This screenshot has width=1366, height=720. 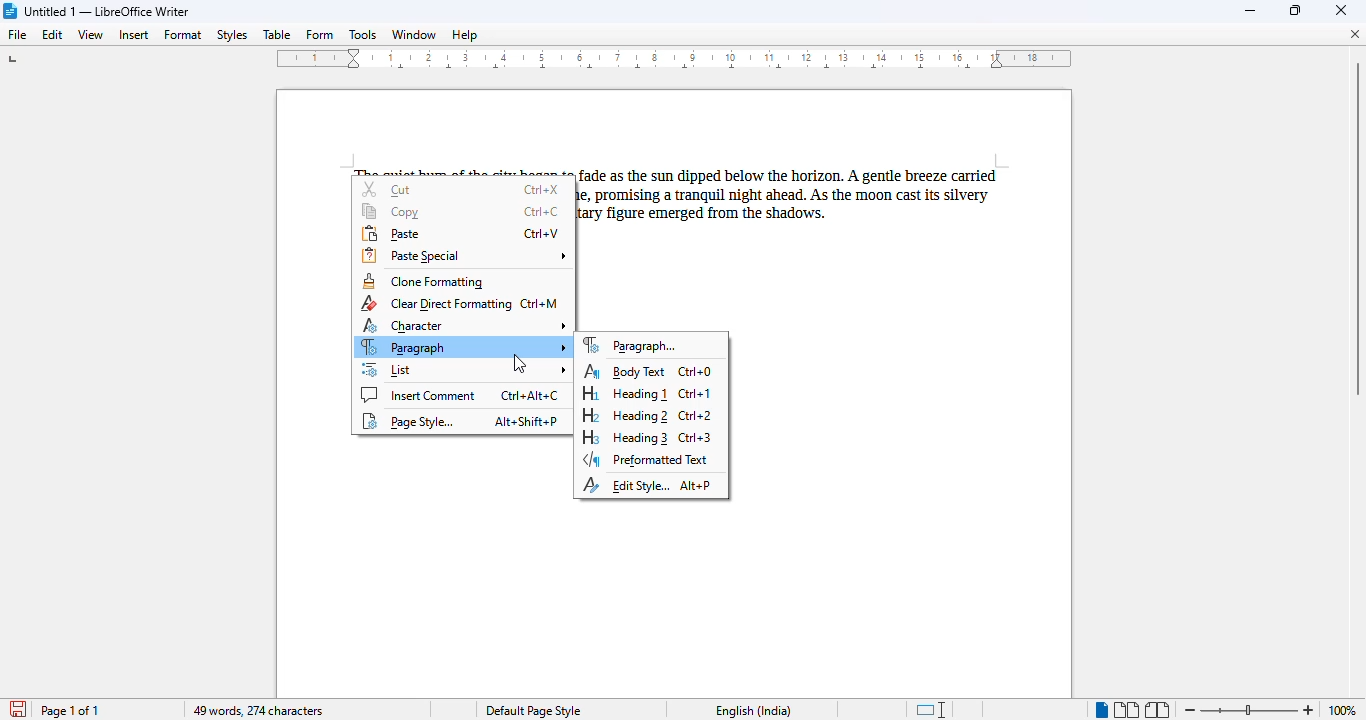 What do you see at coordinates (460, 303) in the screenshot?
I see `clear direct formatting` at bounding box center [460, 303].